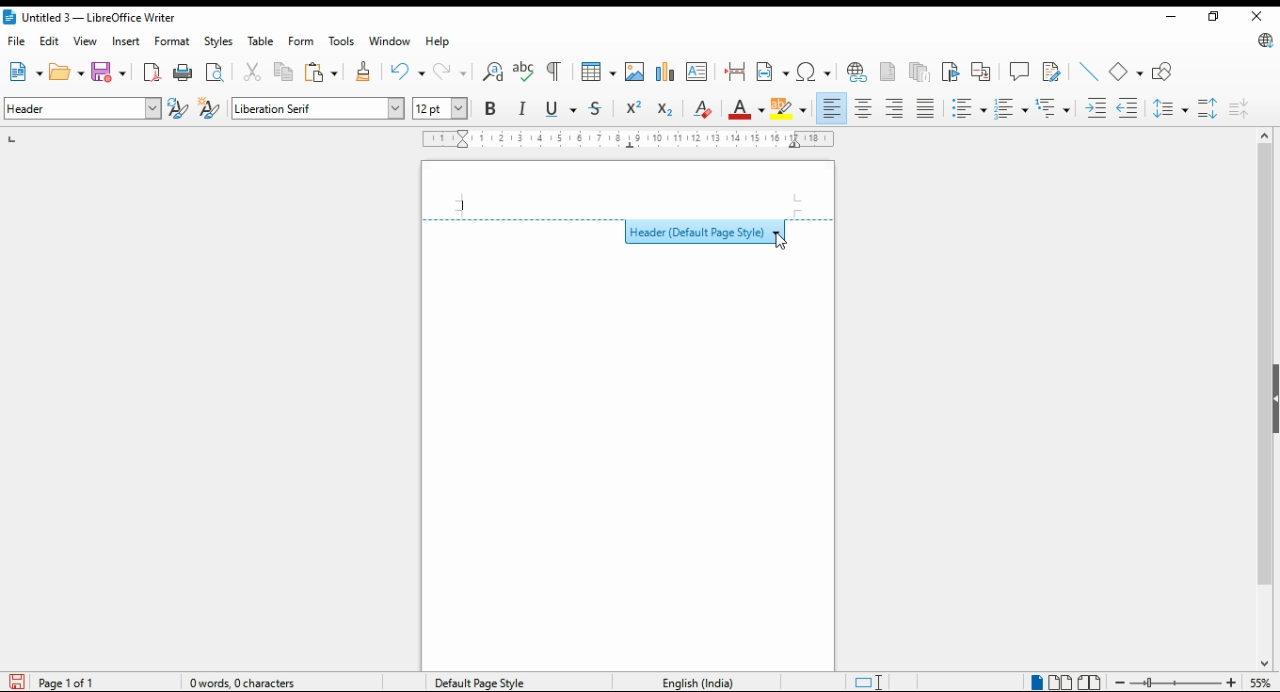 This screenshot has width=1280, height=692. I want to click on scroll bar, so click(1264, 399).